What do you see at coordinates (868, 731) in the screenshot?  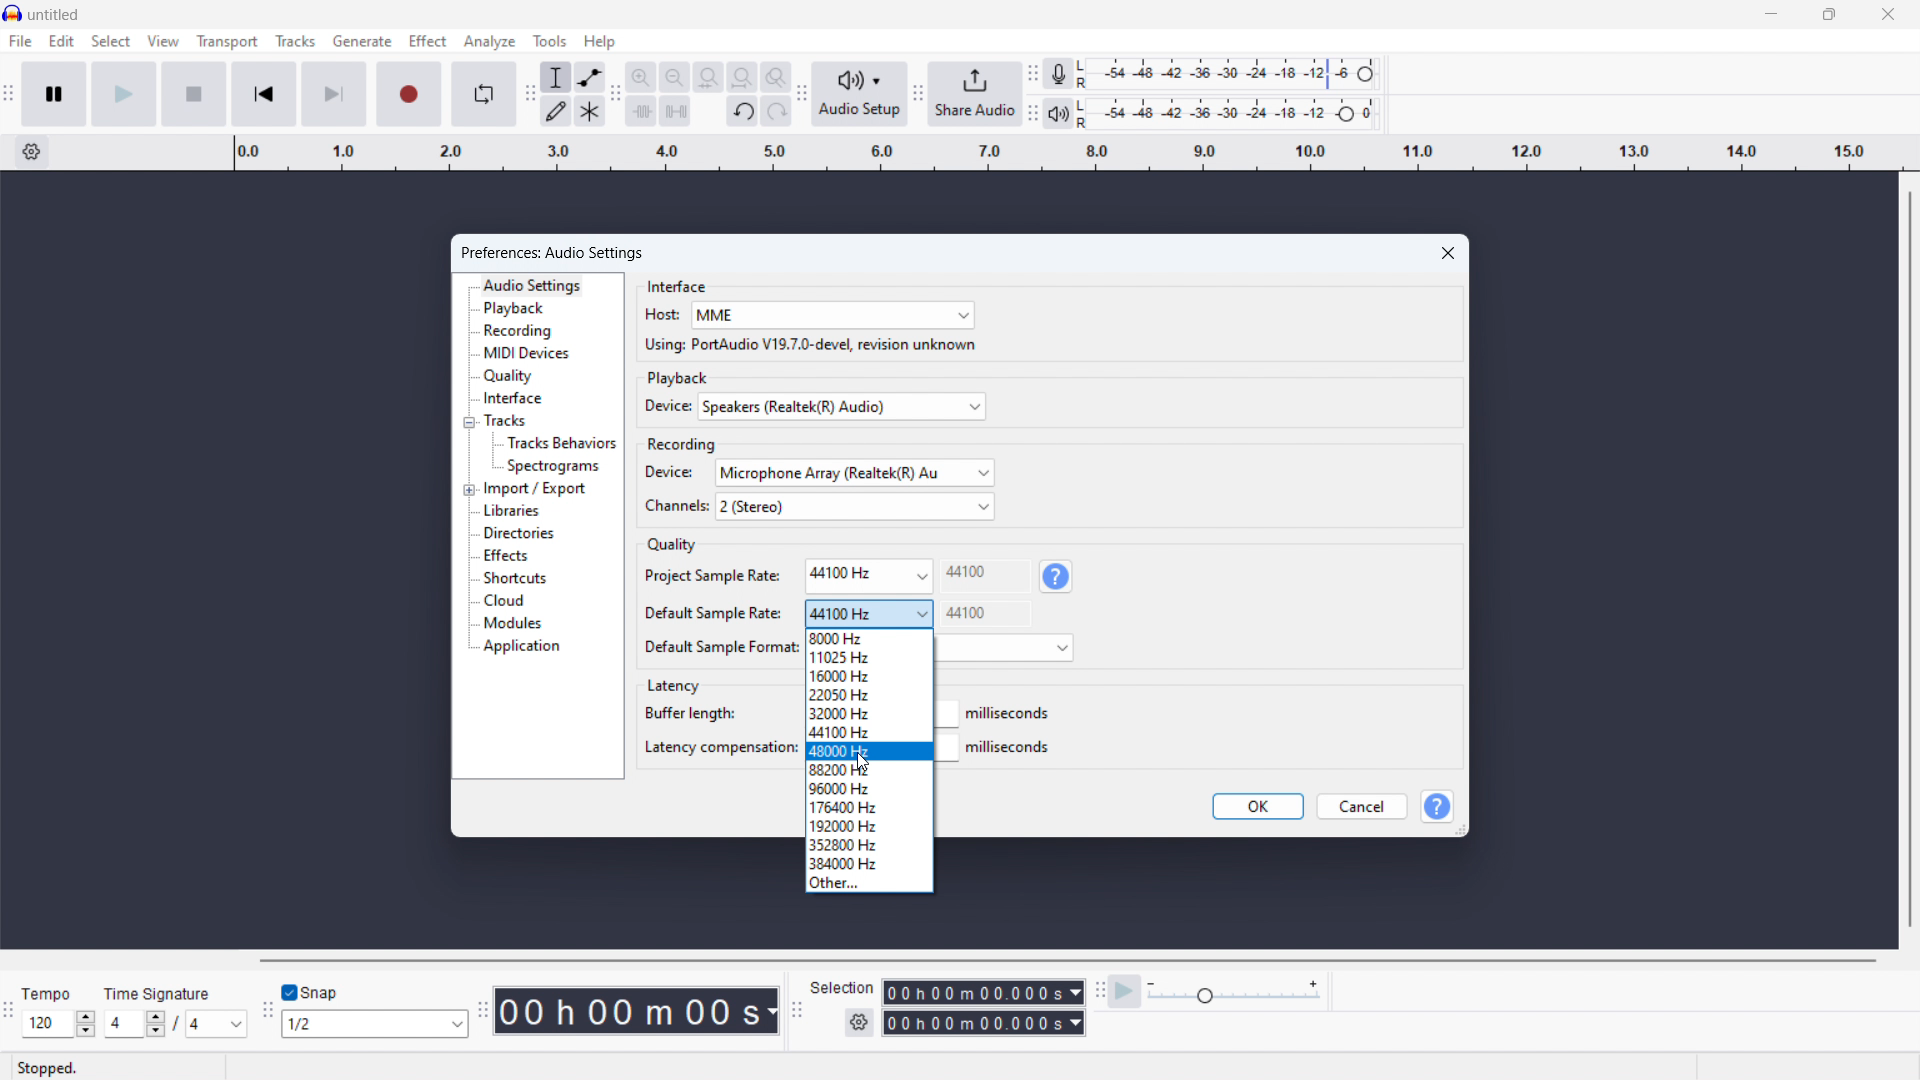 I see `44100 Hz` at bounding box center [868, 731].